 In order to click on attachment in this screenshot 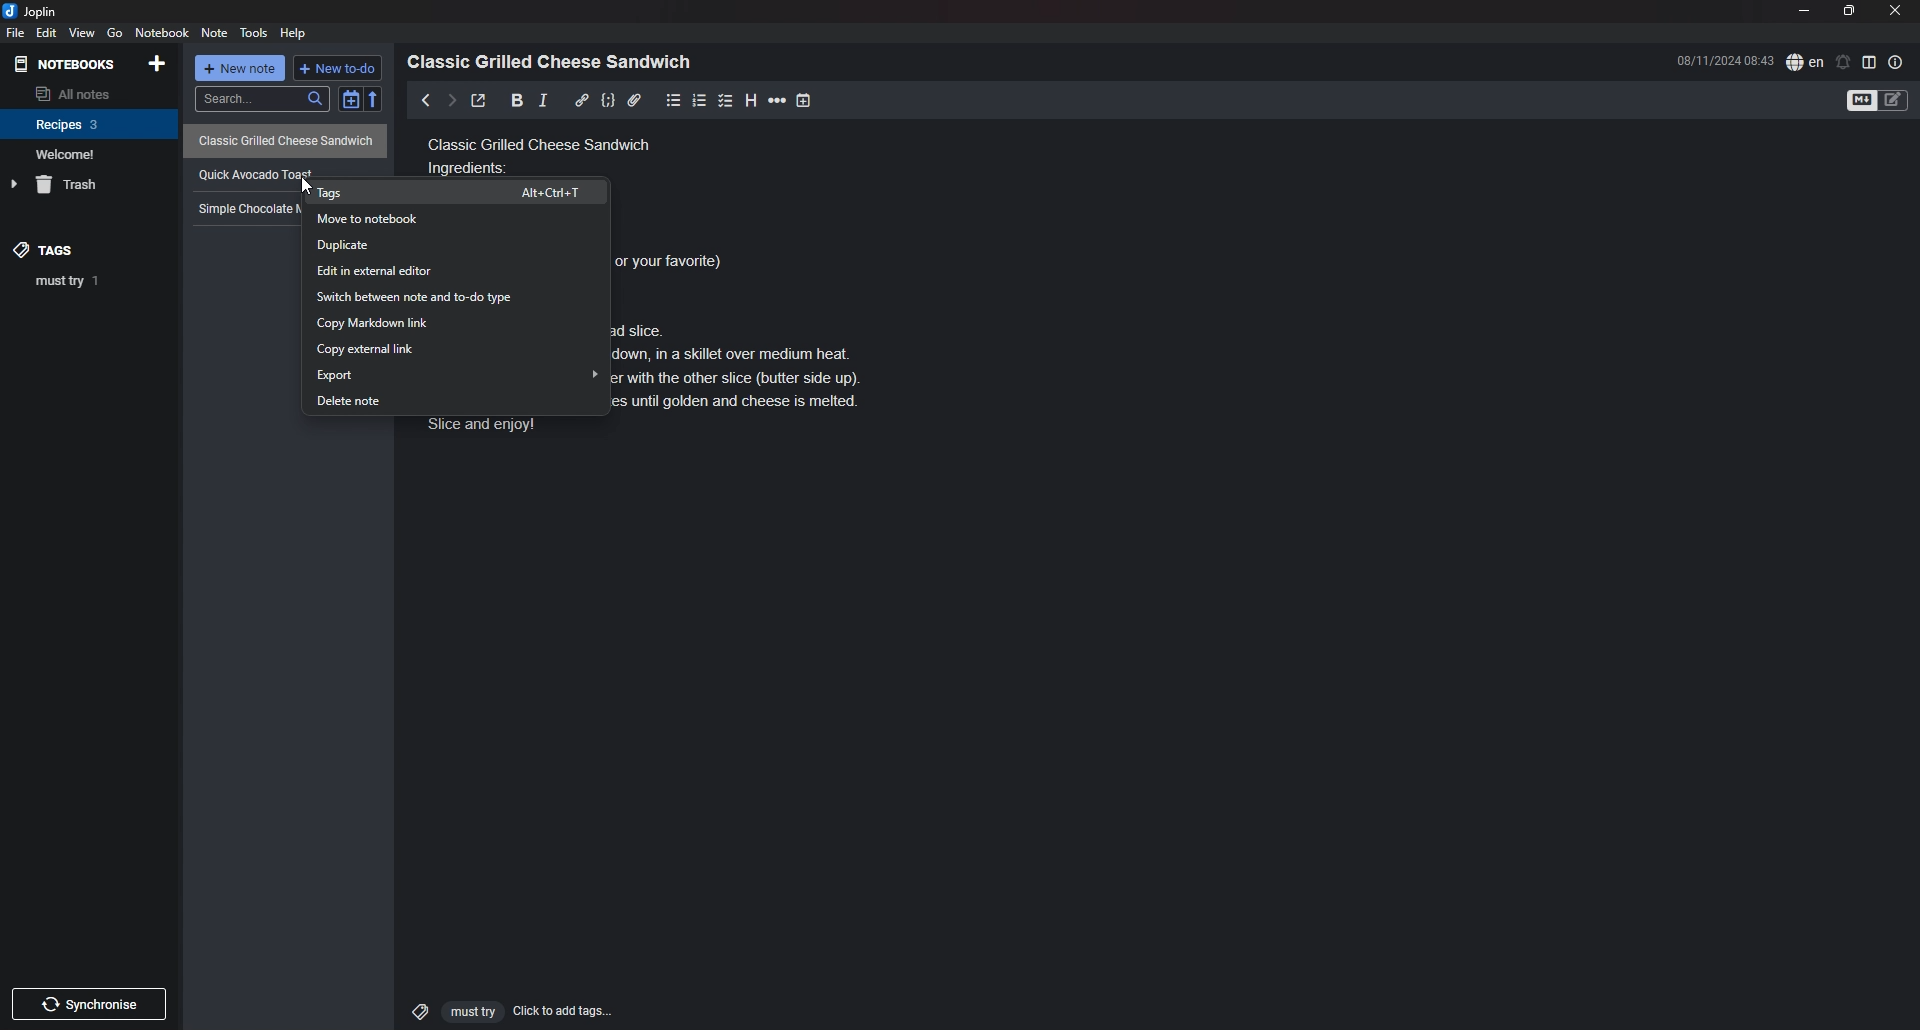, I will do `click(634, 100)`.